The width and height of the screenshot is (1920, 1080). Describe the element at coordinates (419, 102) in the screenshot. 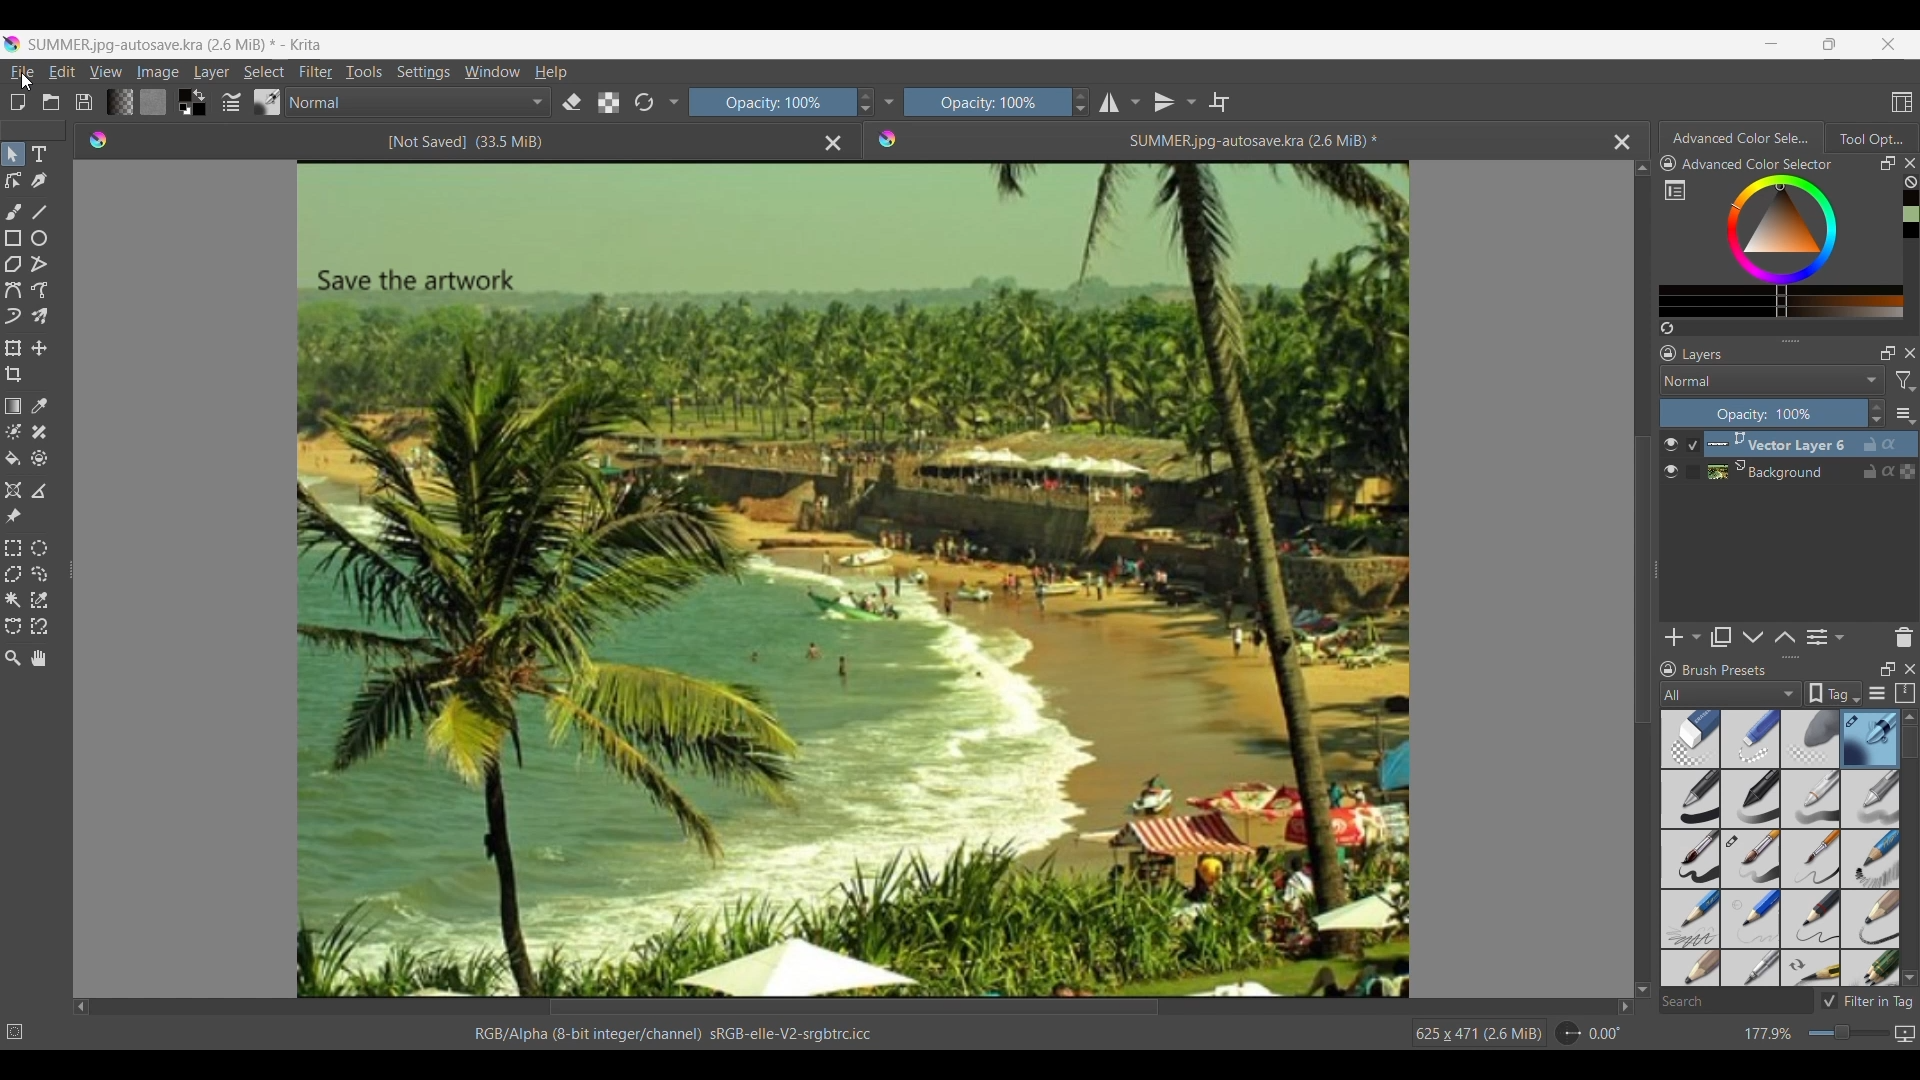

I see `Mode options` at that location.